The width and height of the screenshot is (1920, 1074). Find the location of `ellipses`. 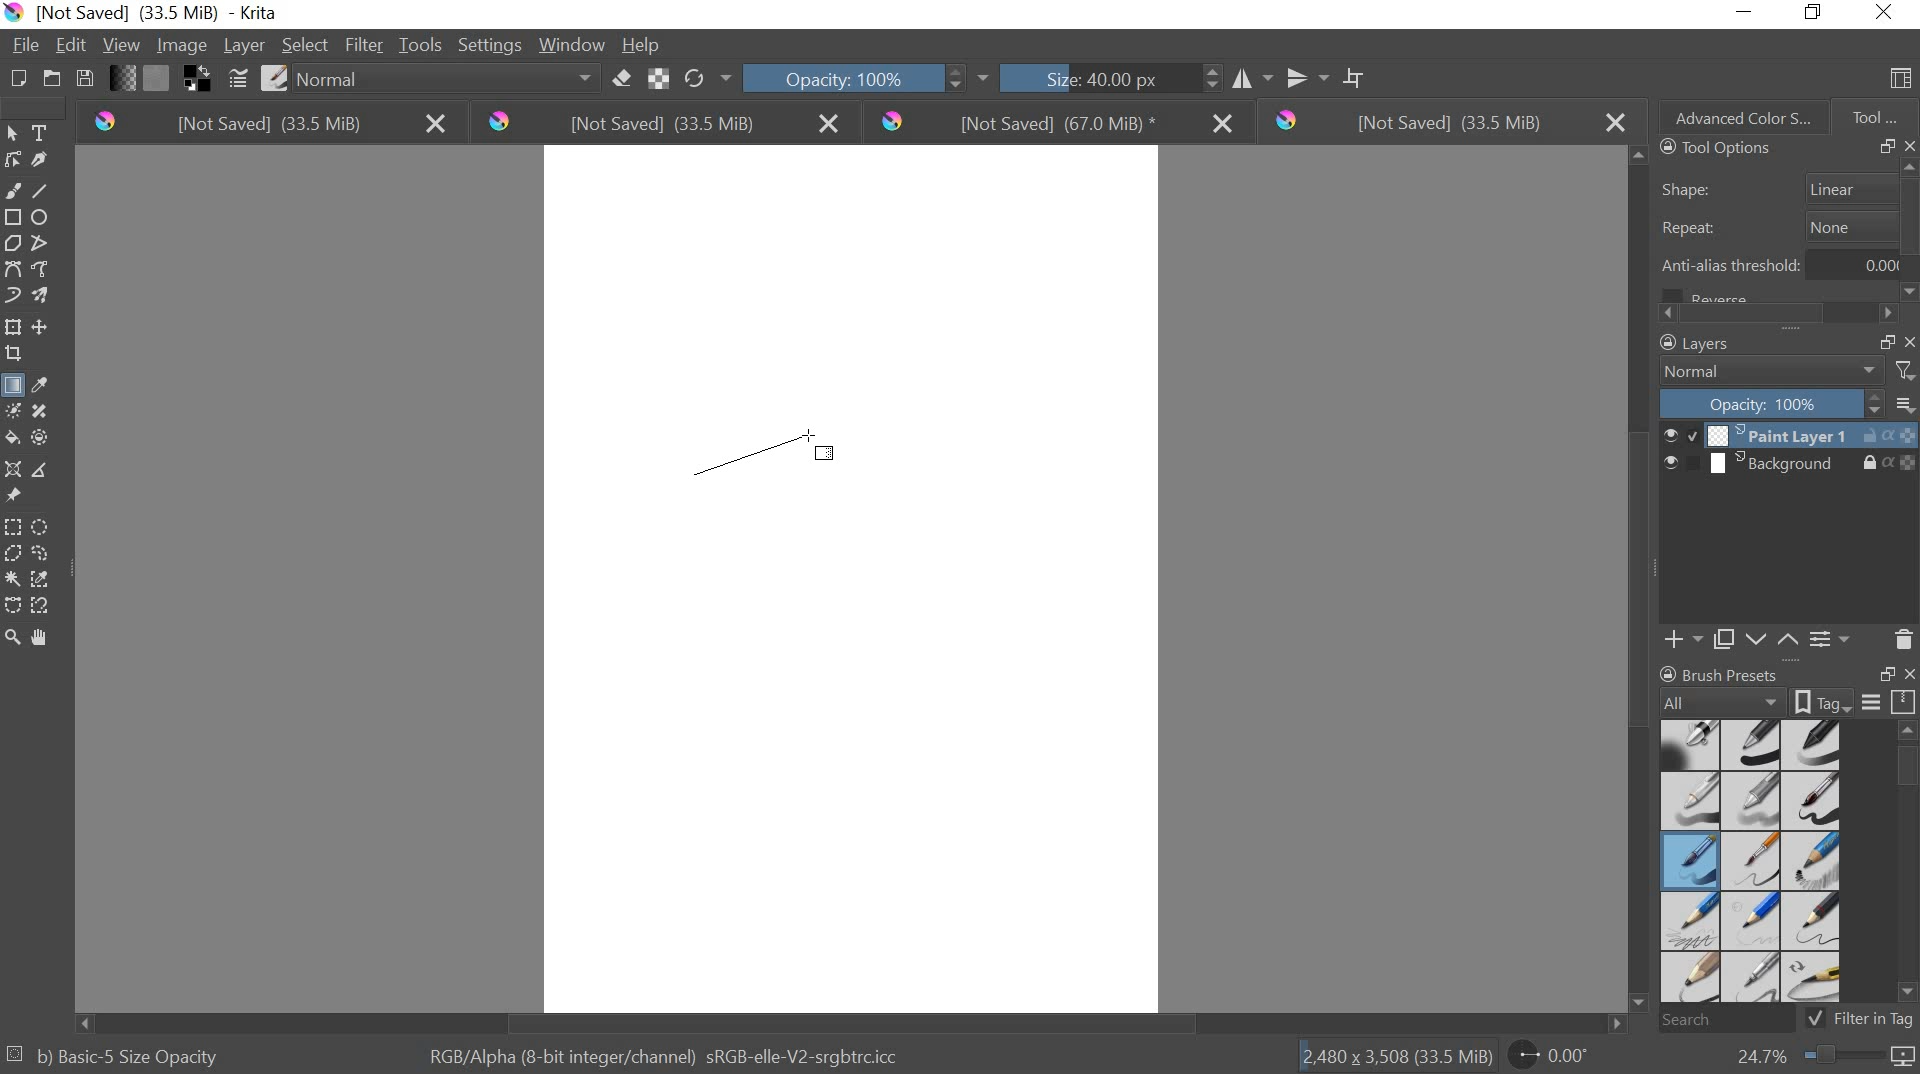

ellipses is located at coordinates (40, 218).